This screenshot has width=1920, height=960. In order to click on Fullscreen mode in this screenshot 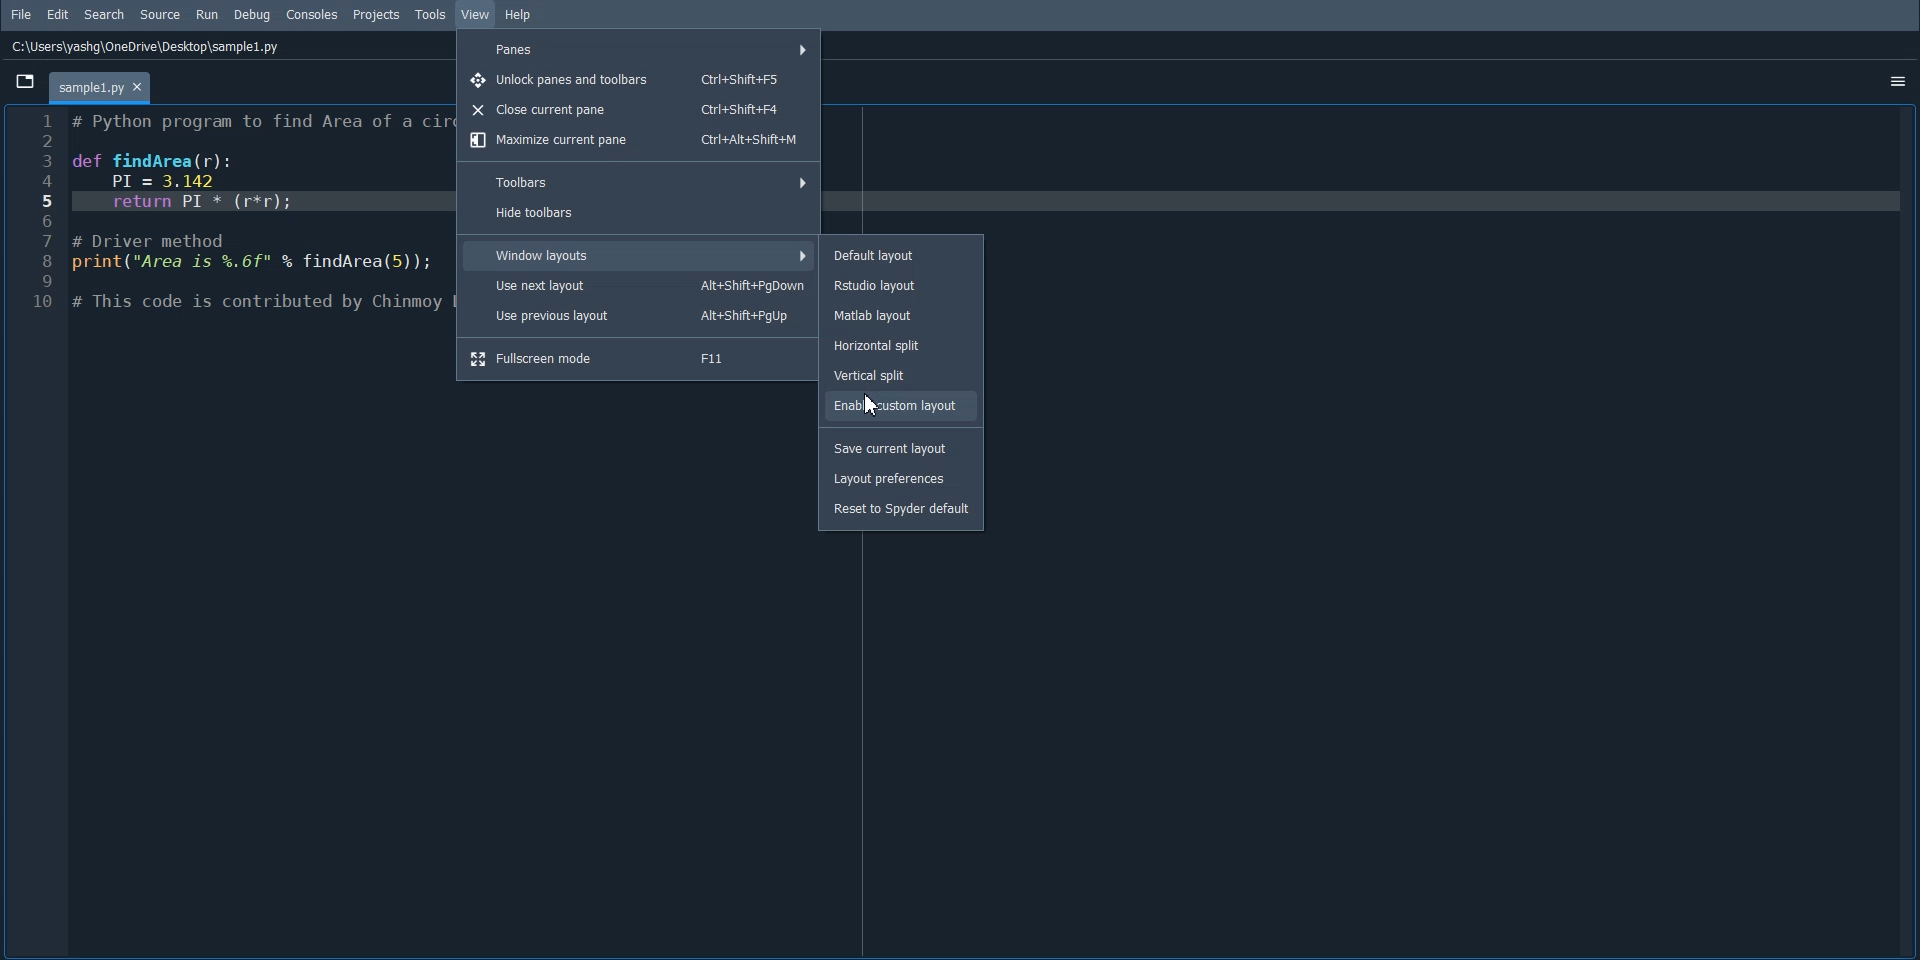, I will do `click(636, 358)`.